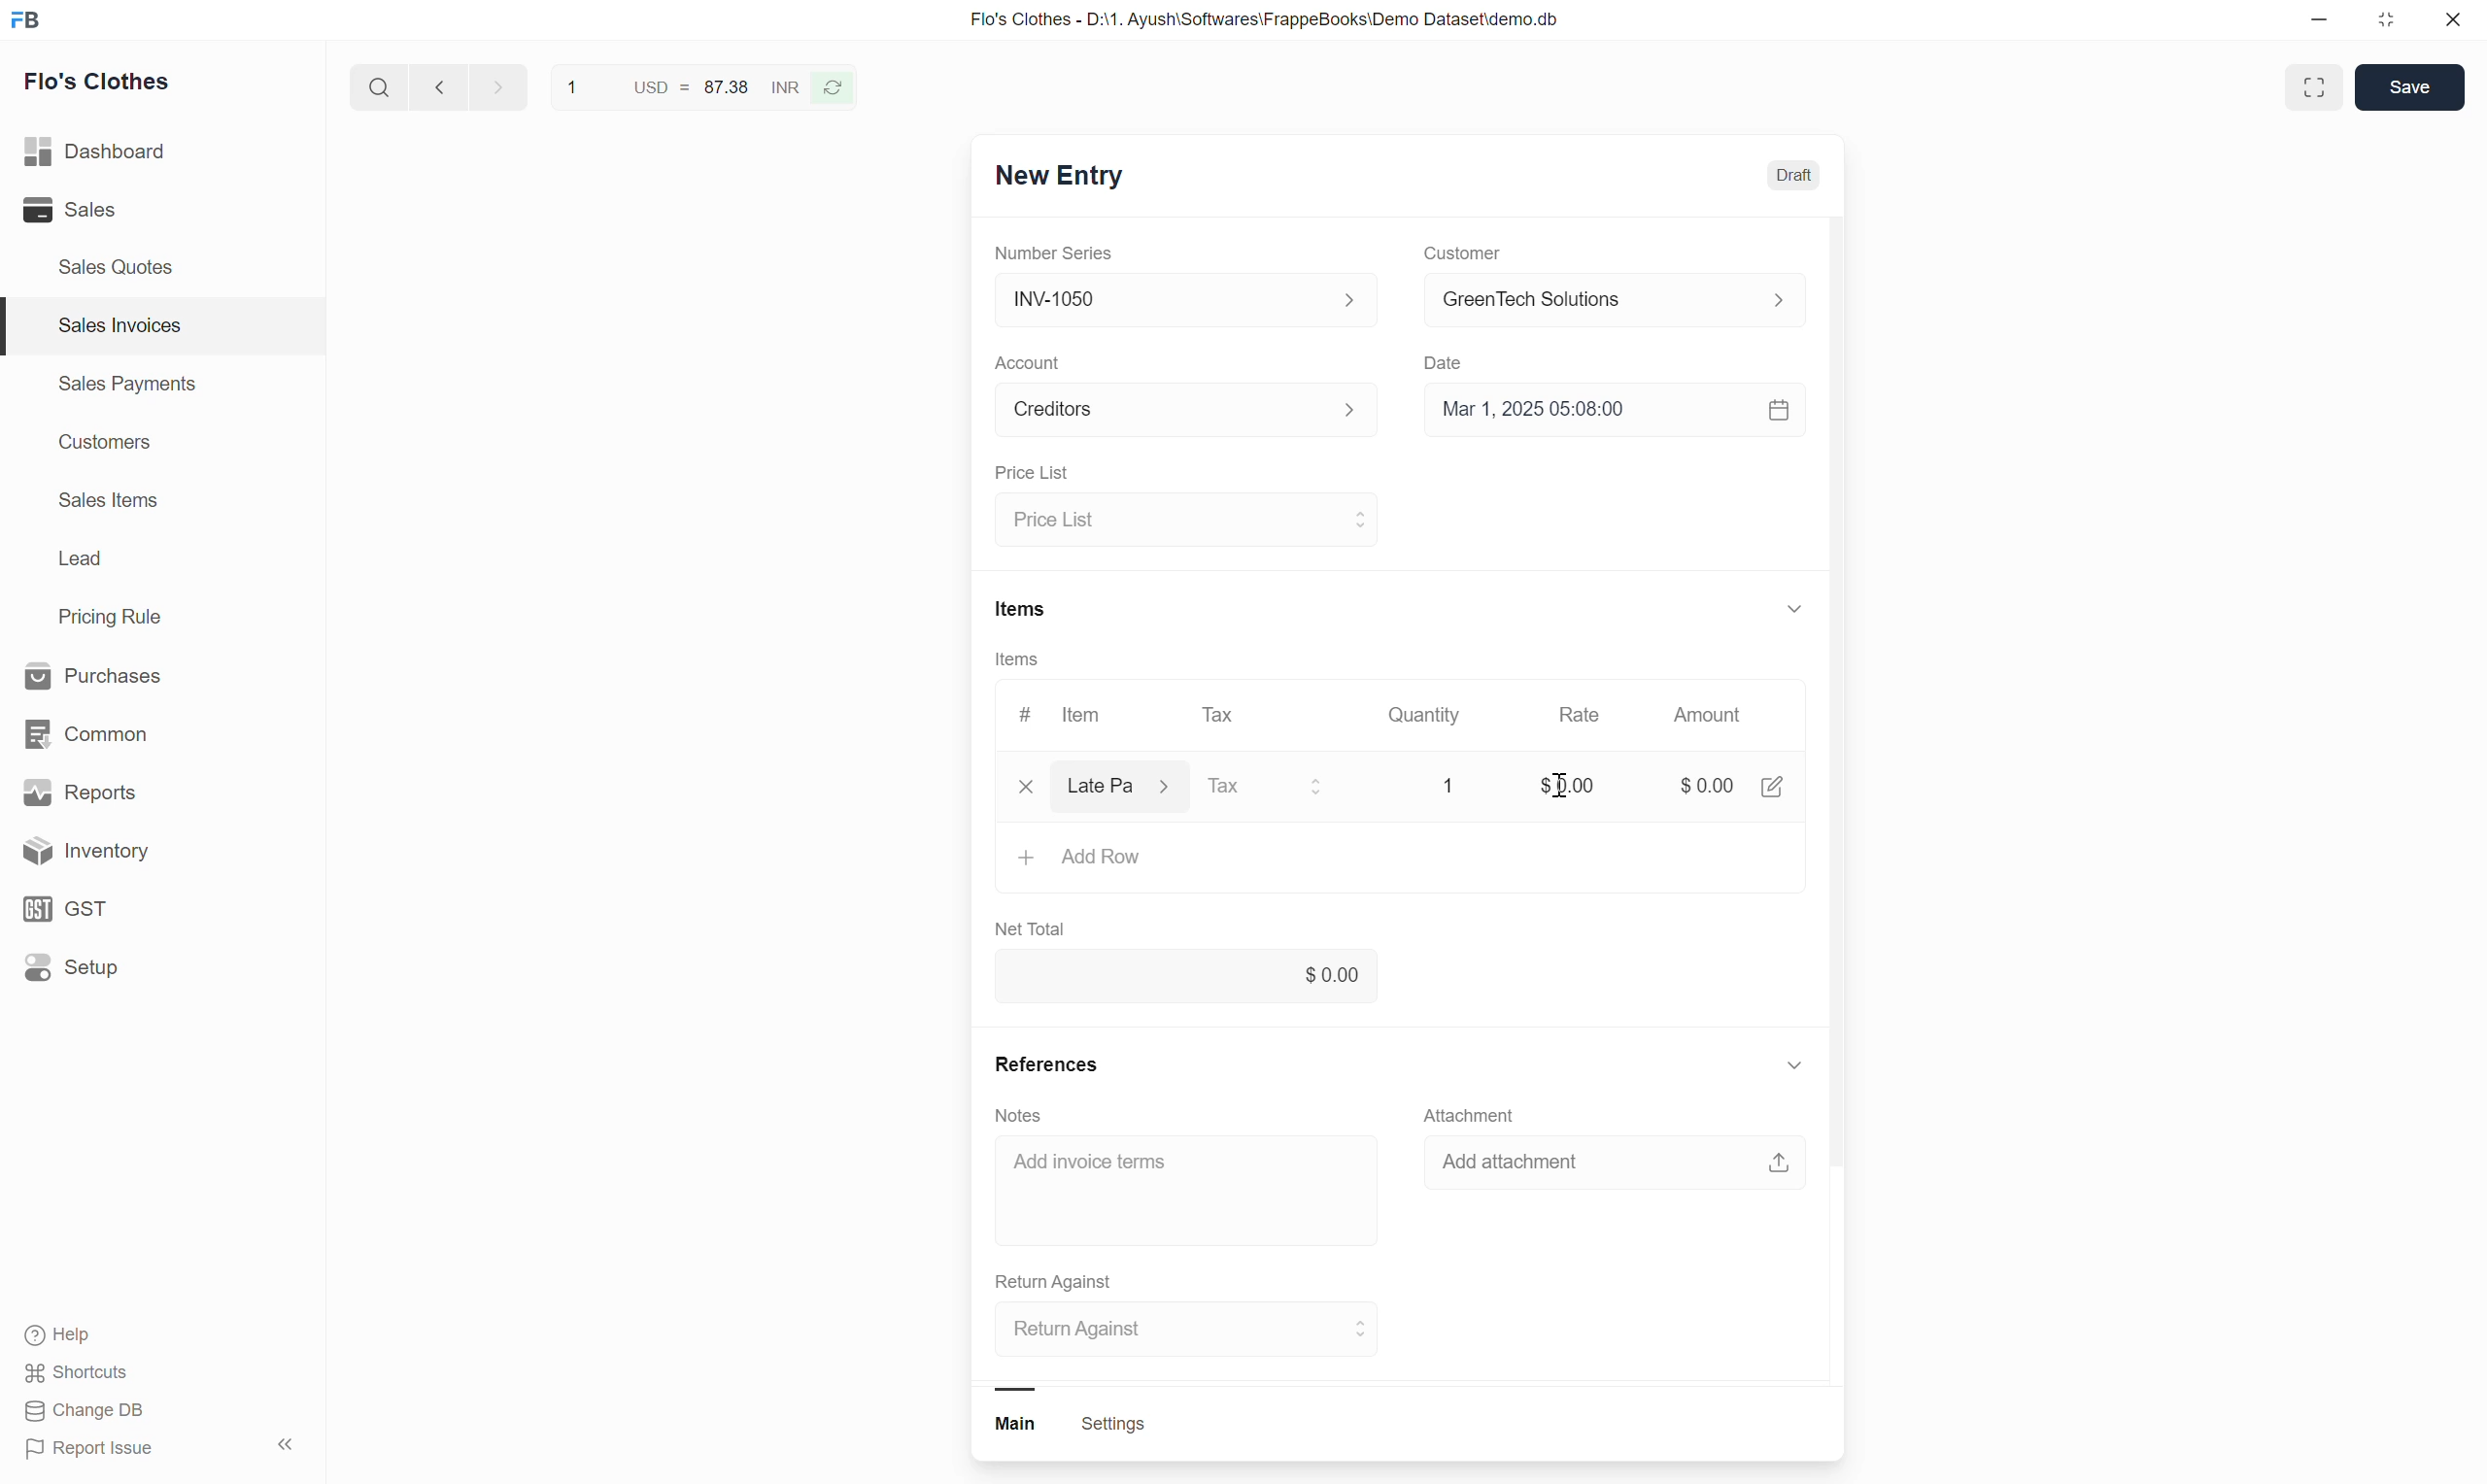  Describe the element at coordinates (1185, 519) in the screenshot. I see `select price list ` at that location.